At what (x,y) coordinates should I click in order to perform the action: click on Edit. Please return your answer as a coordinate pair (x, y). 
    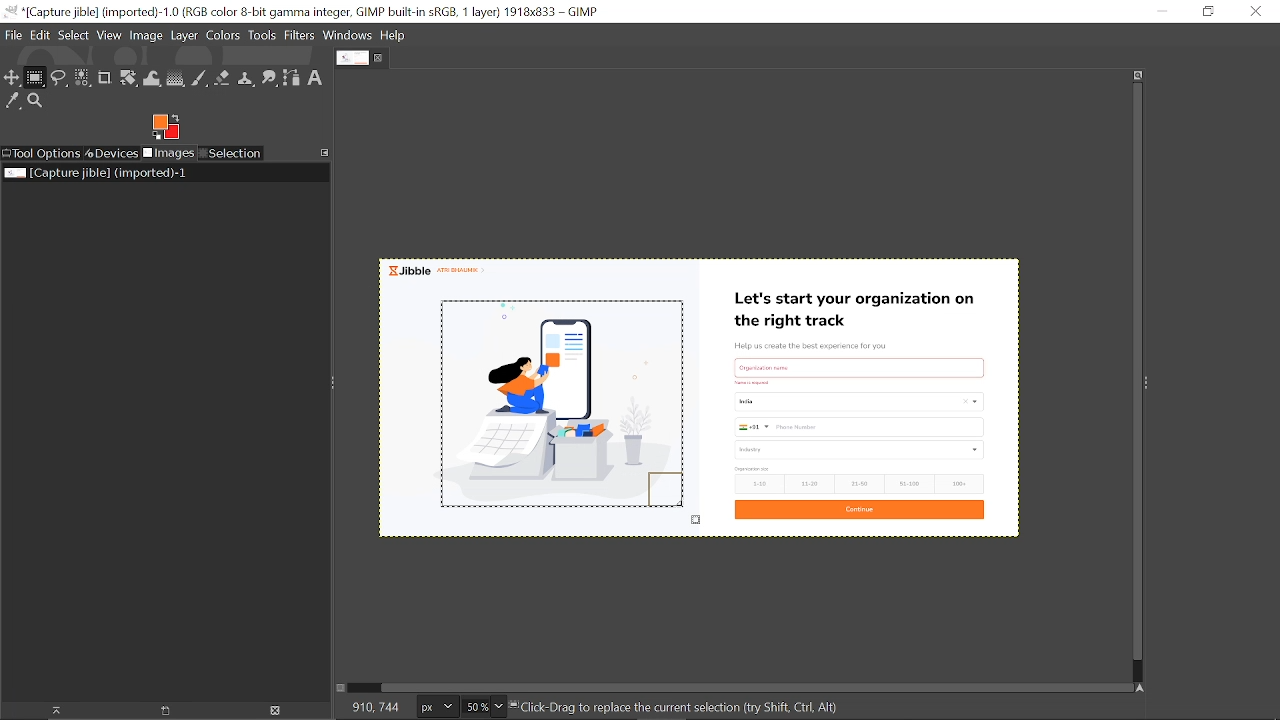
    Looking at the image, I should click on (40, 34).